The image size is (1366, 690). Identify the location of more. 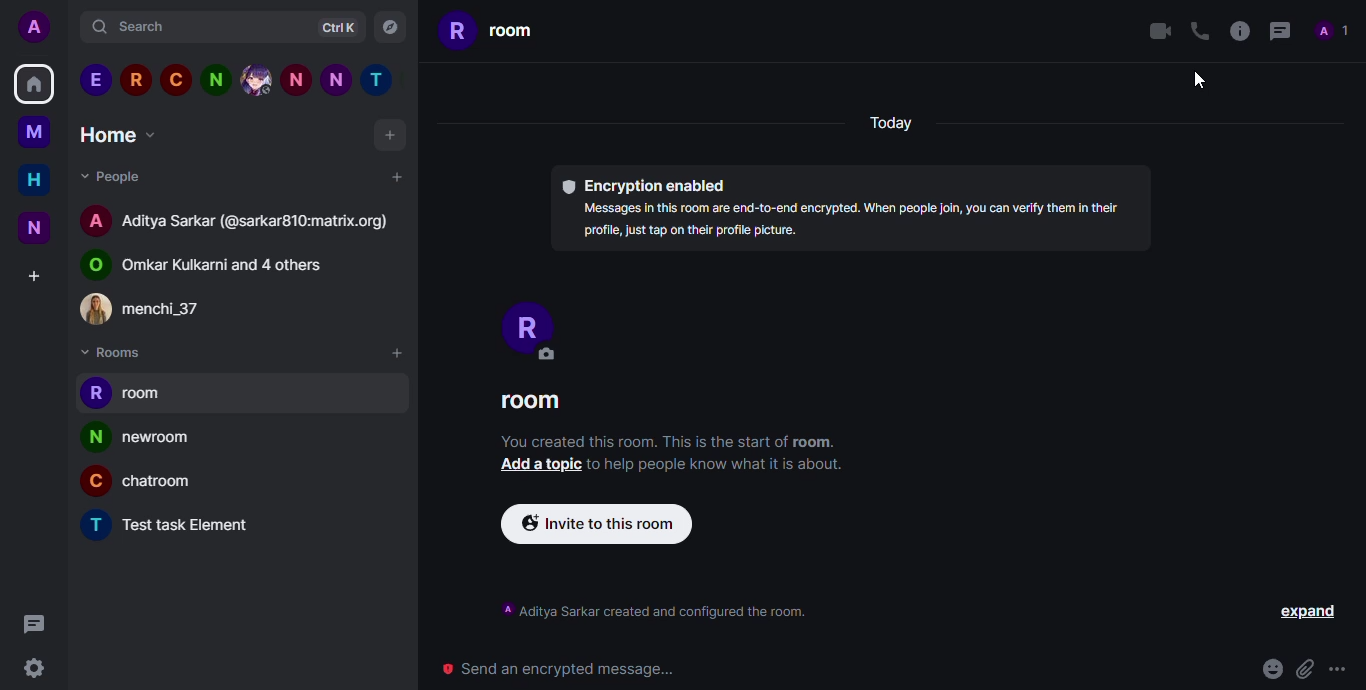
(1345, 668).